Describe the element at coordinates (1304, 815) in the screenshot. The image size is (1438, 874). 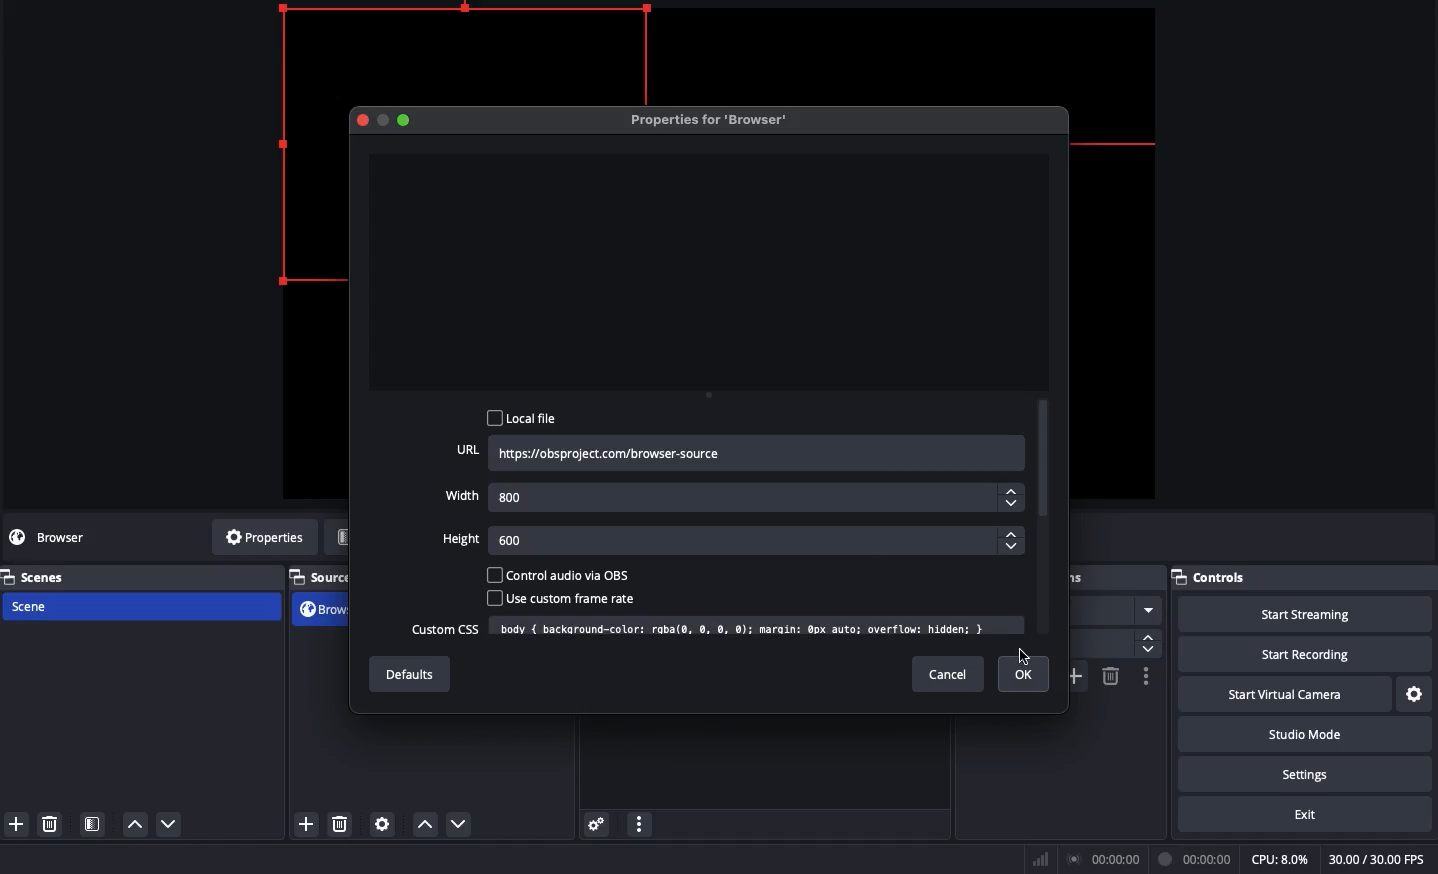
I see `Exit` at that location.